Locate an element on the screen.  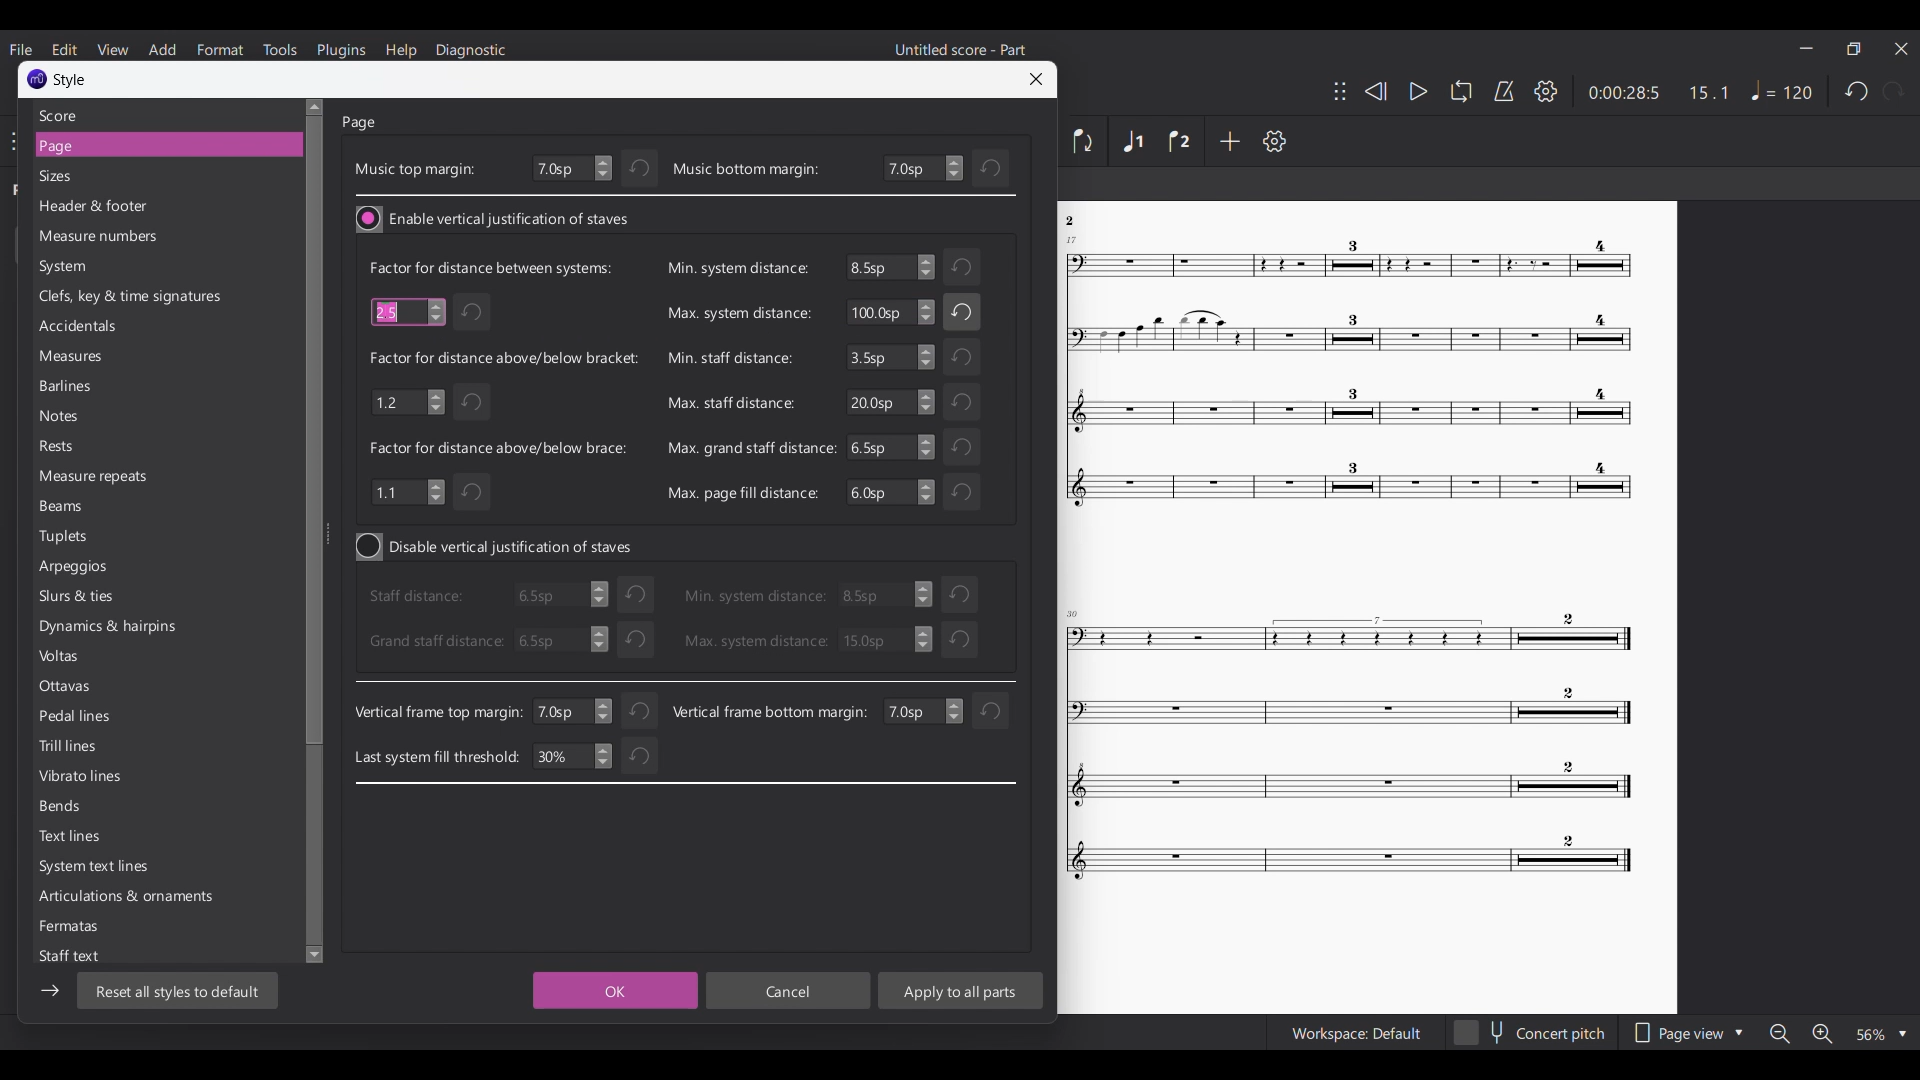
Max. system distance is located at coordinates (737, 315).